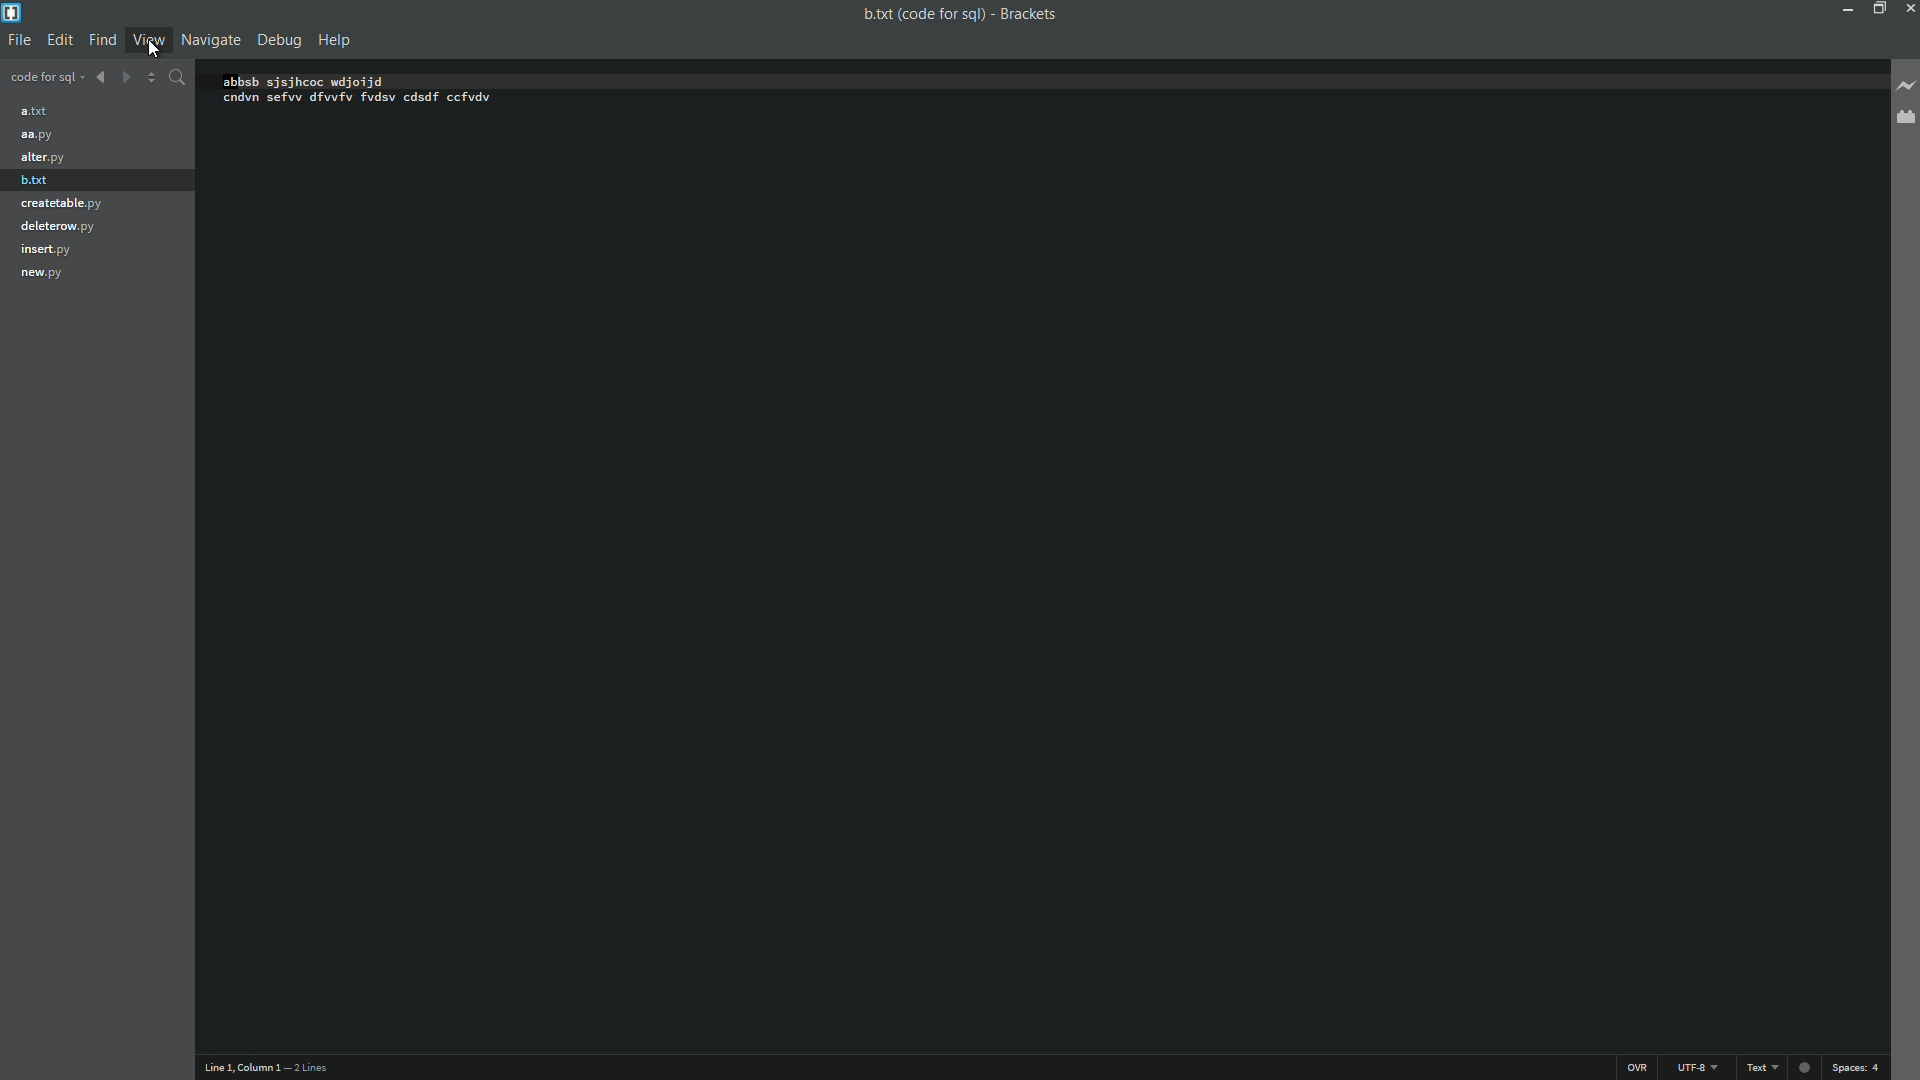 The width and height of the screenshot is (1920, 1080). What do you see at coordinates (1843, 8) in the screenshot?
I see `Minimize` at bounding box center [1843, 8].